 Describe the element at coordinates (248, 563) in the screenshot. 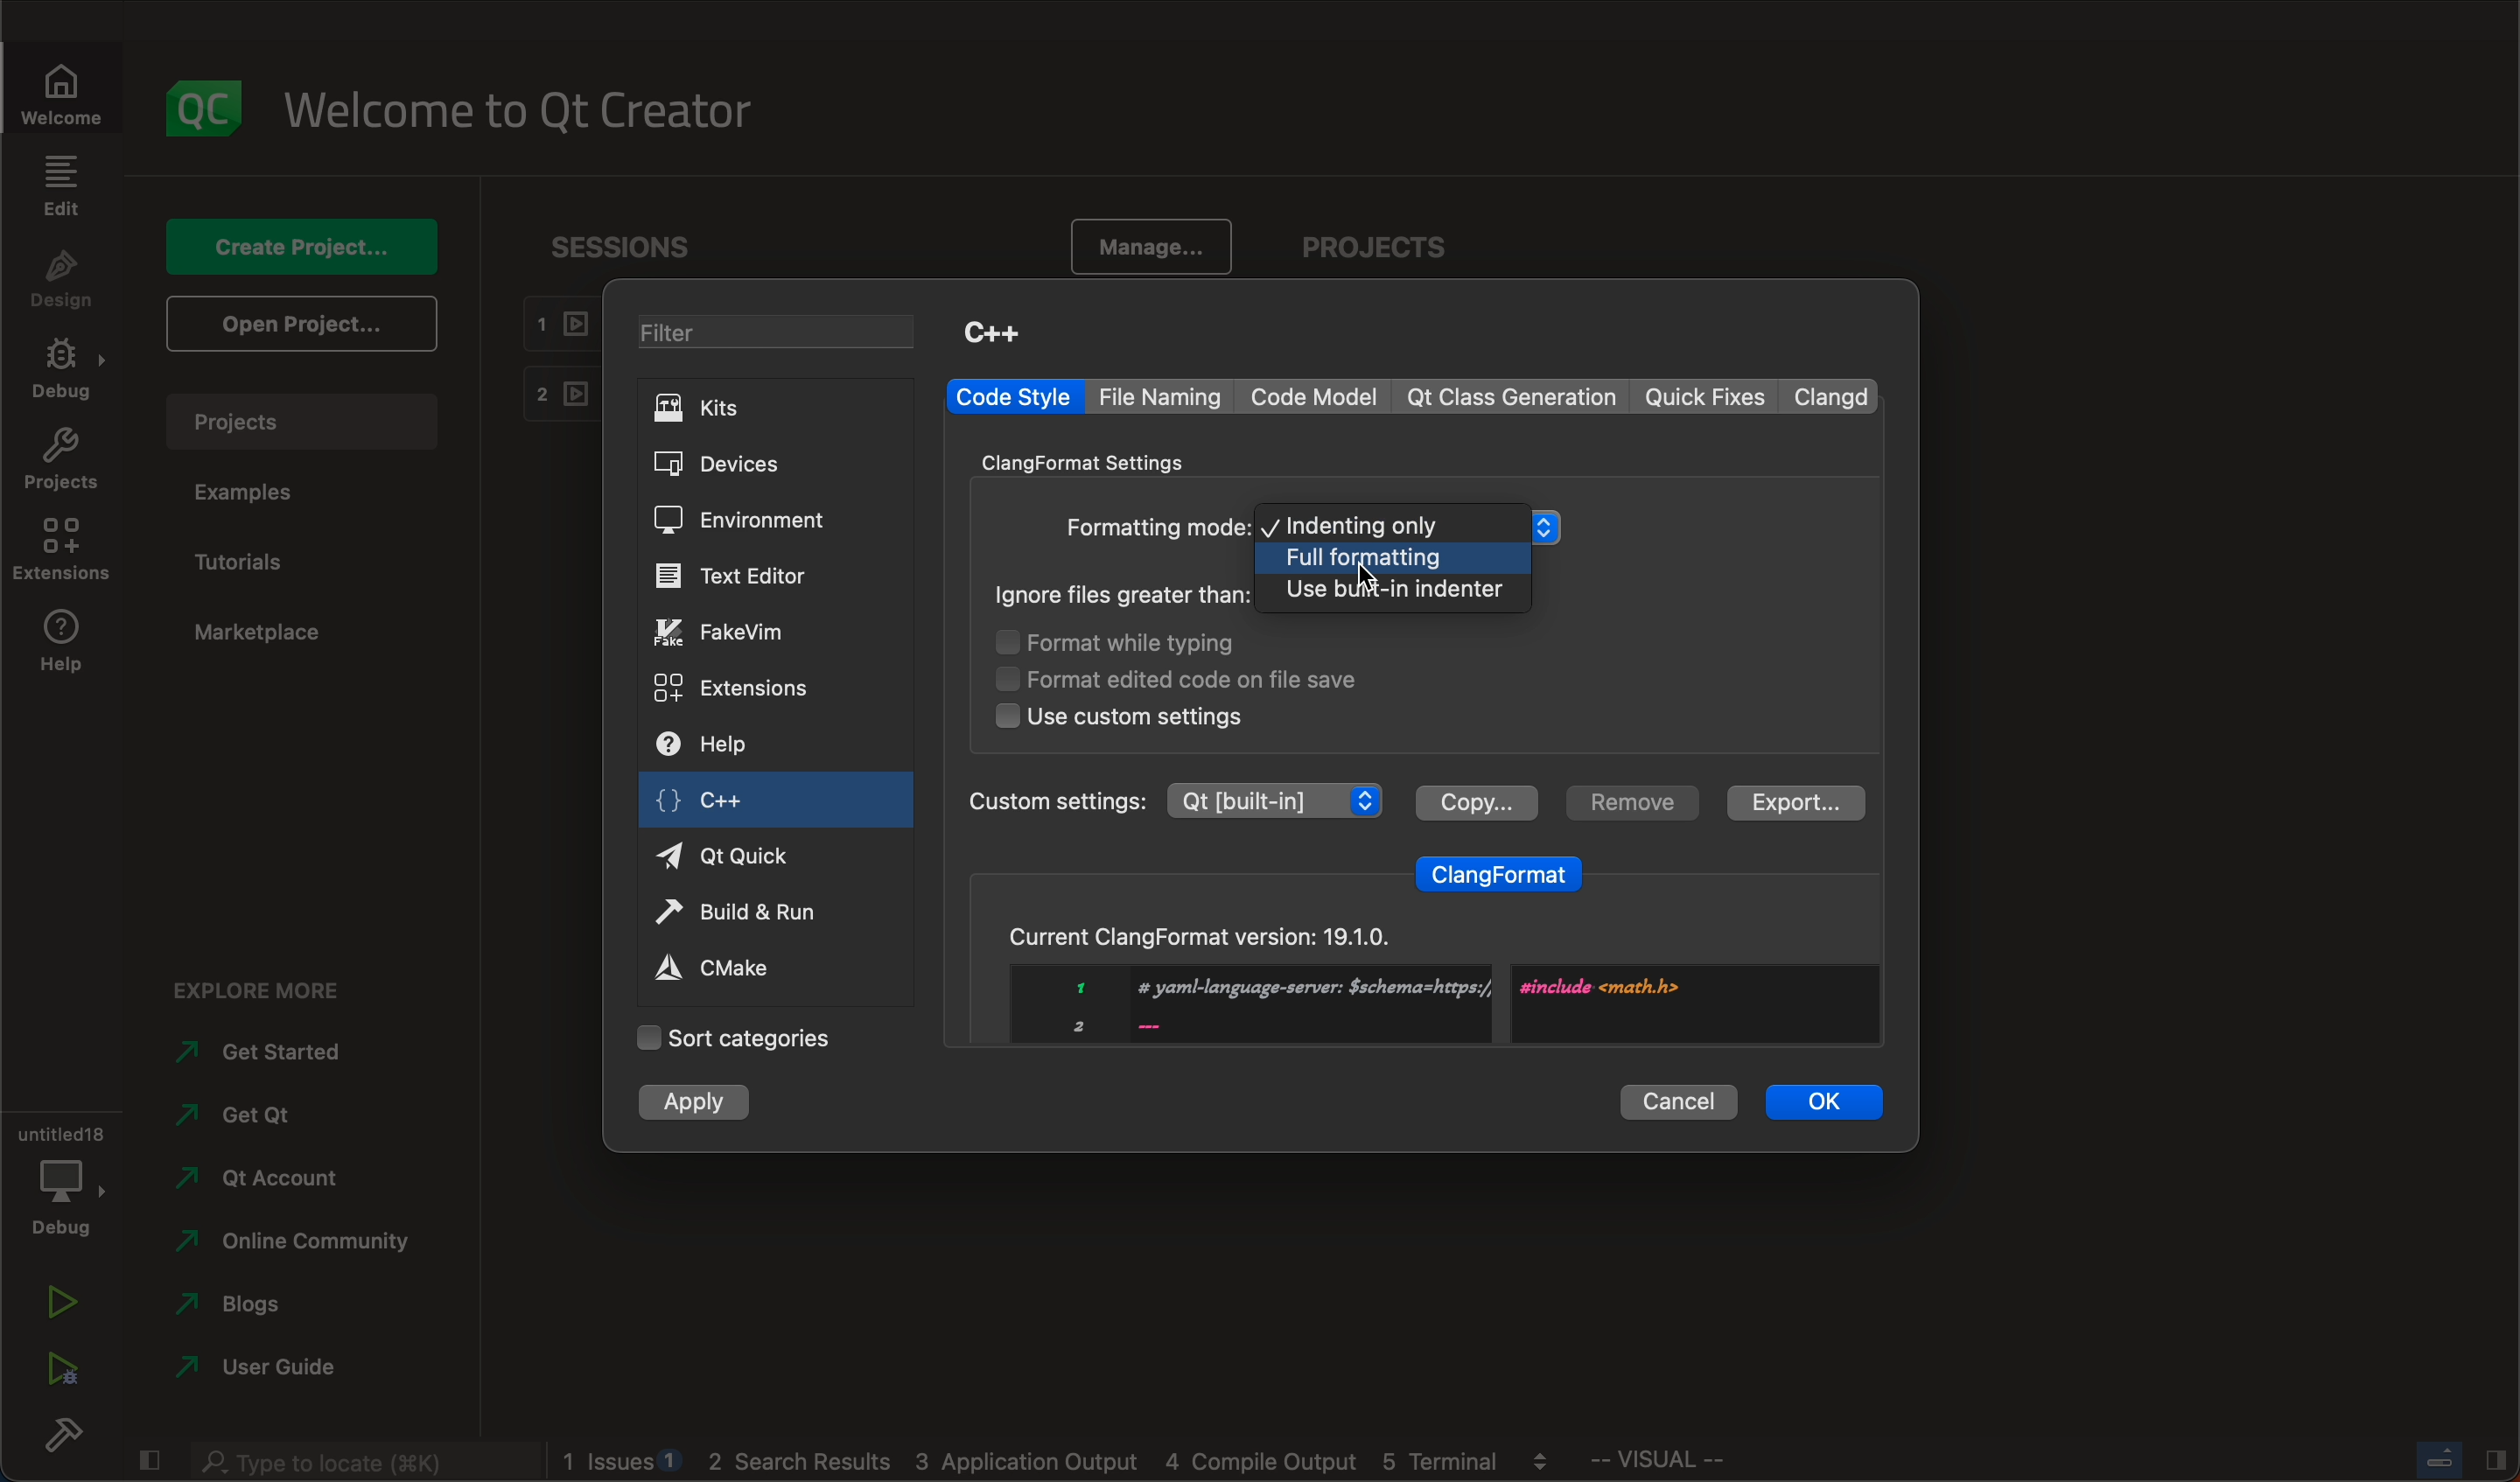

I see `tutorials` at that location.